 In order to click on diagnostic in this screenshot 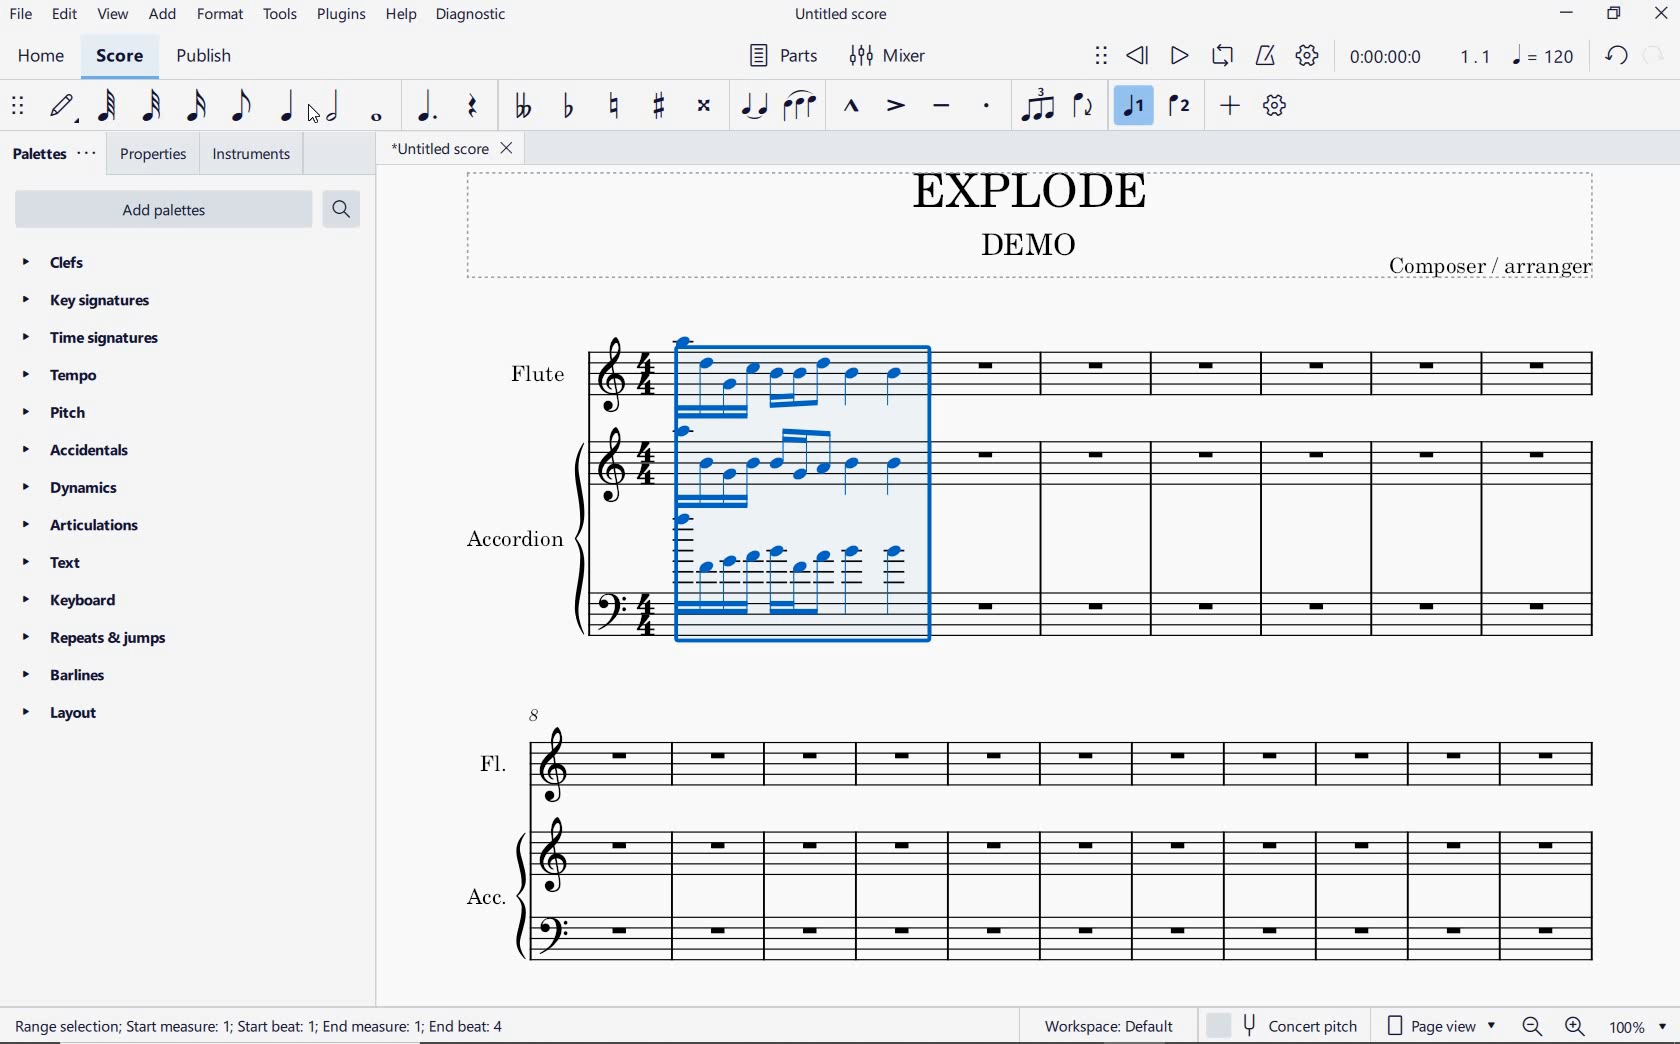, I will do `click(475, 13)`.